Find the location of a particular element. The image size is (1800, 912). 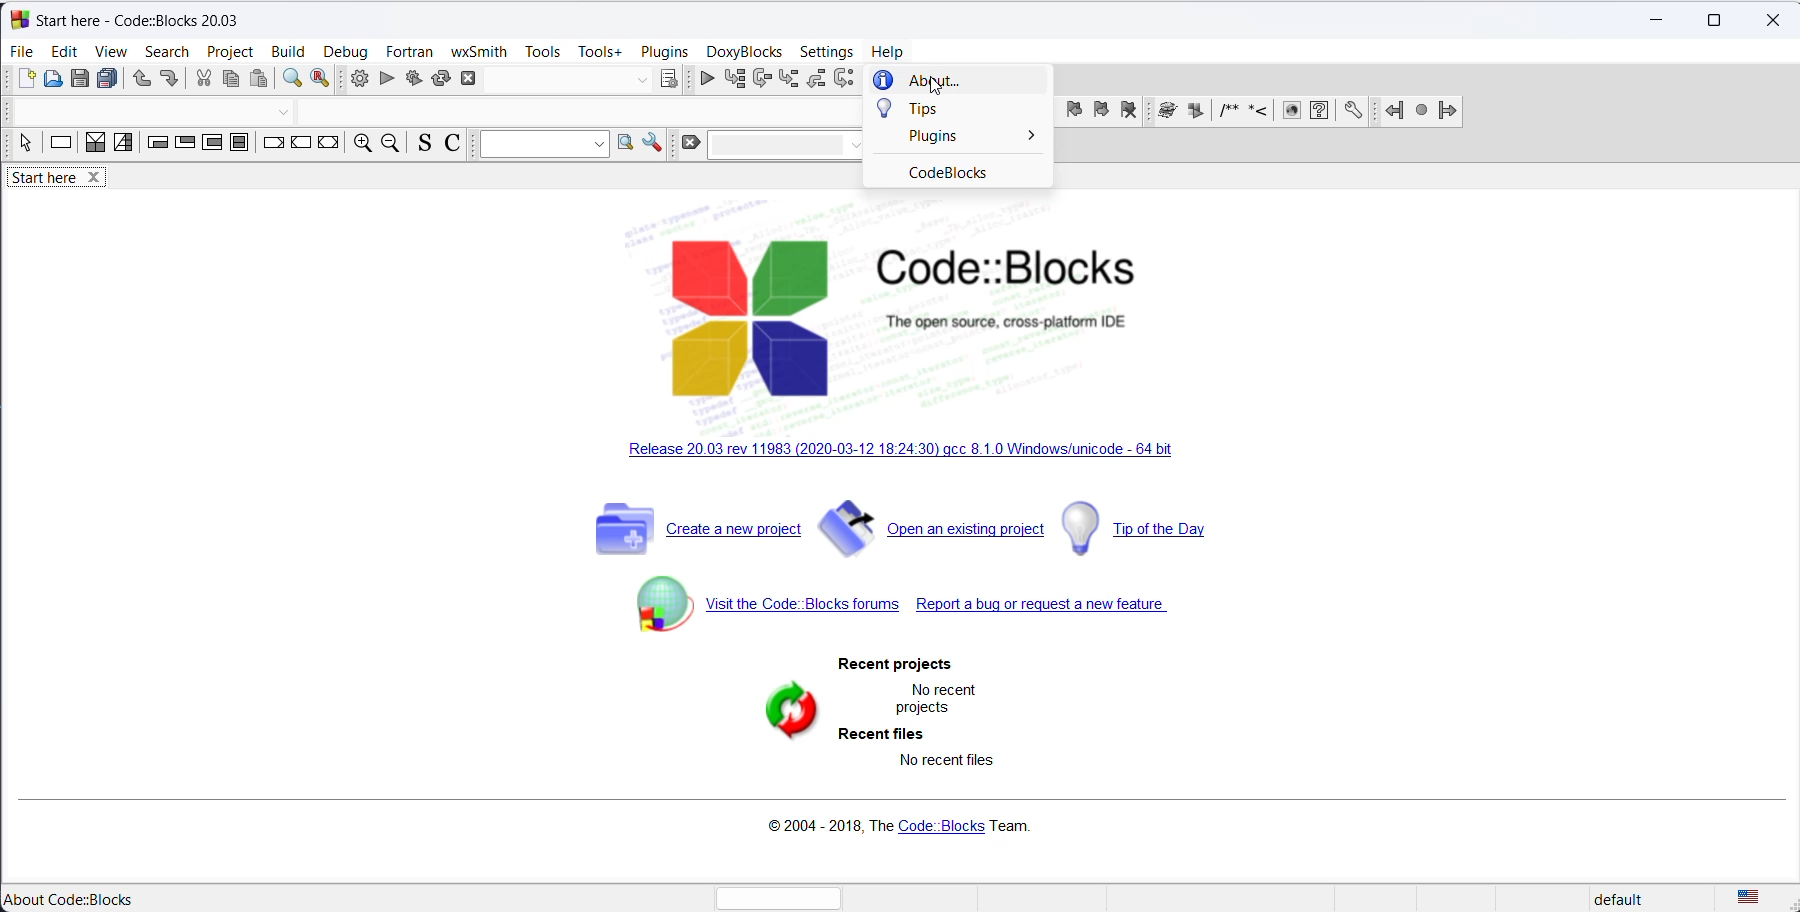

search box is located at coordinates (541, 146).